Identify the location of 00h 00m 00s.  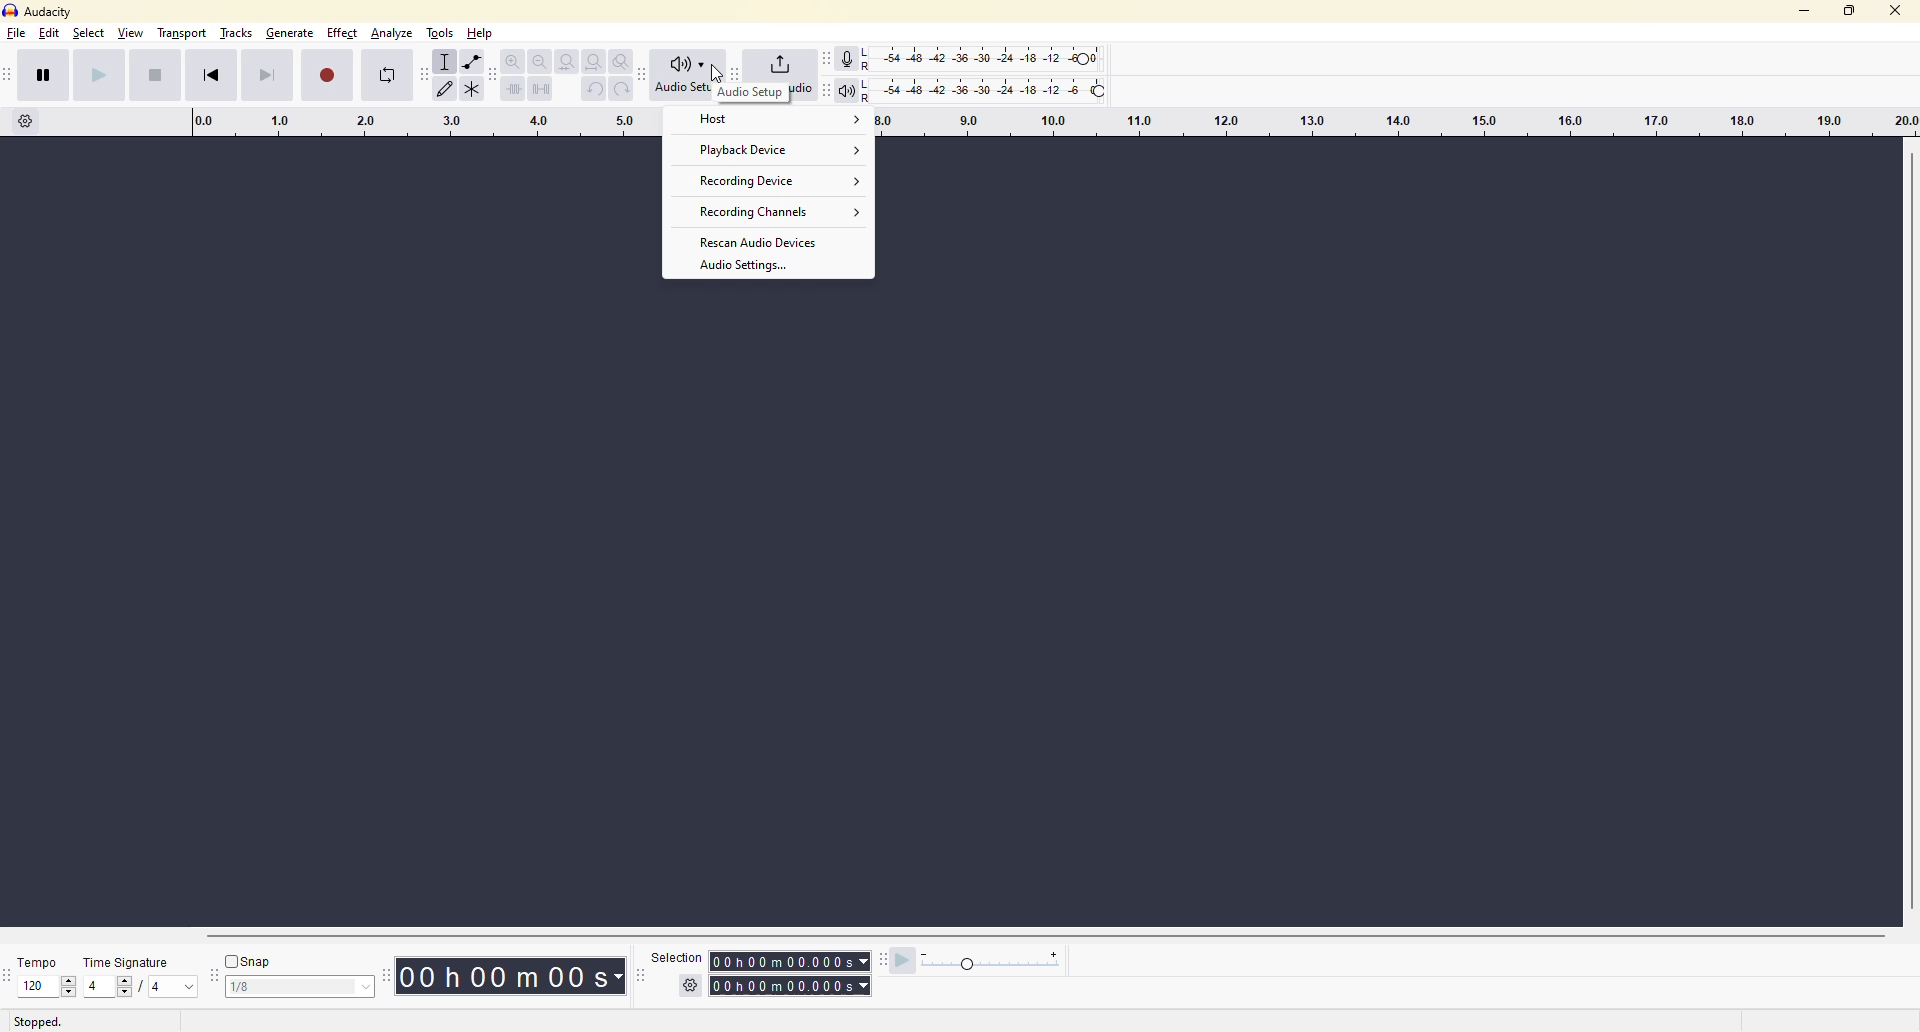
(518, 978).